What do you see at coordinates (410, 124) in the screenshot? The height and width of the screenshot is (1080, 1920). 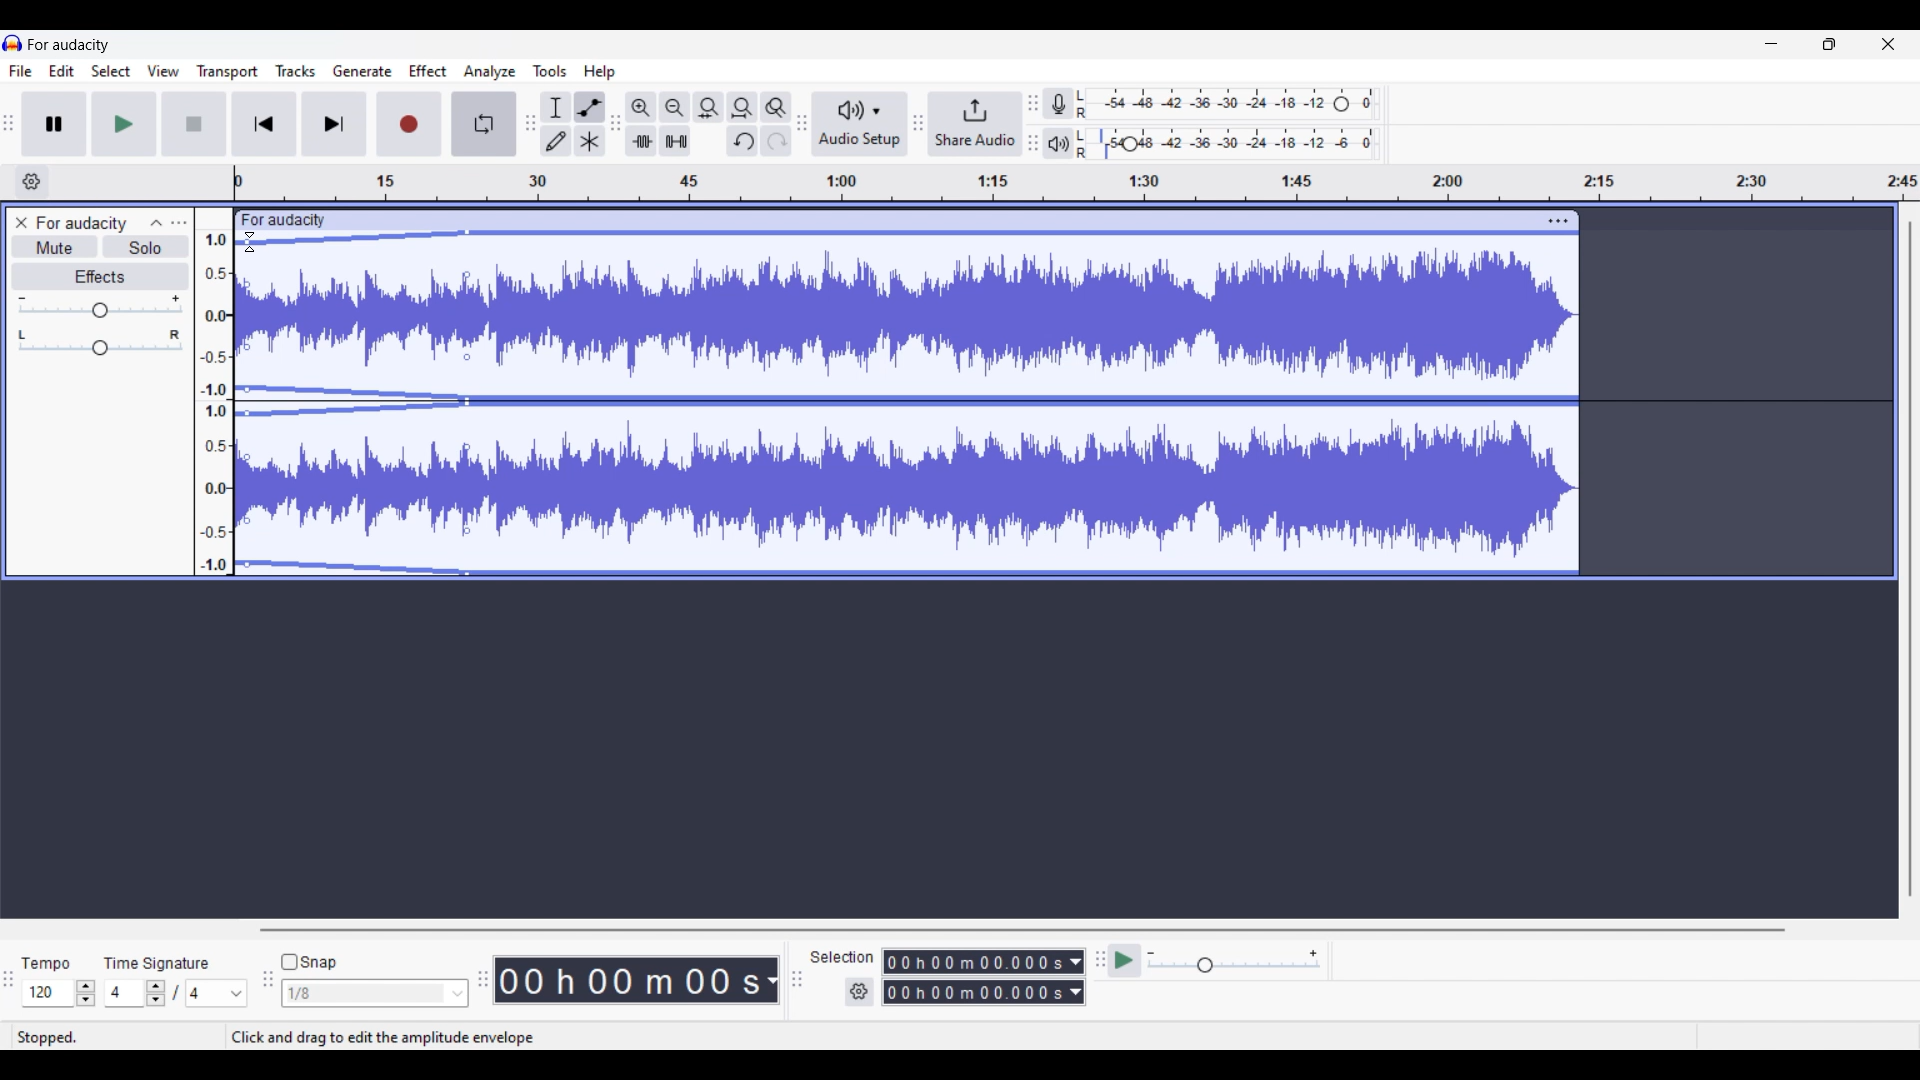 I see `Record/Record new track` at bounding box center [410, 124].